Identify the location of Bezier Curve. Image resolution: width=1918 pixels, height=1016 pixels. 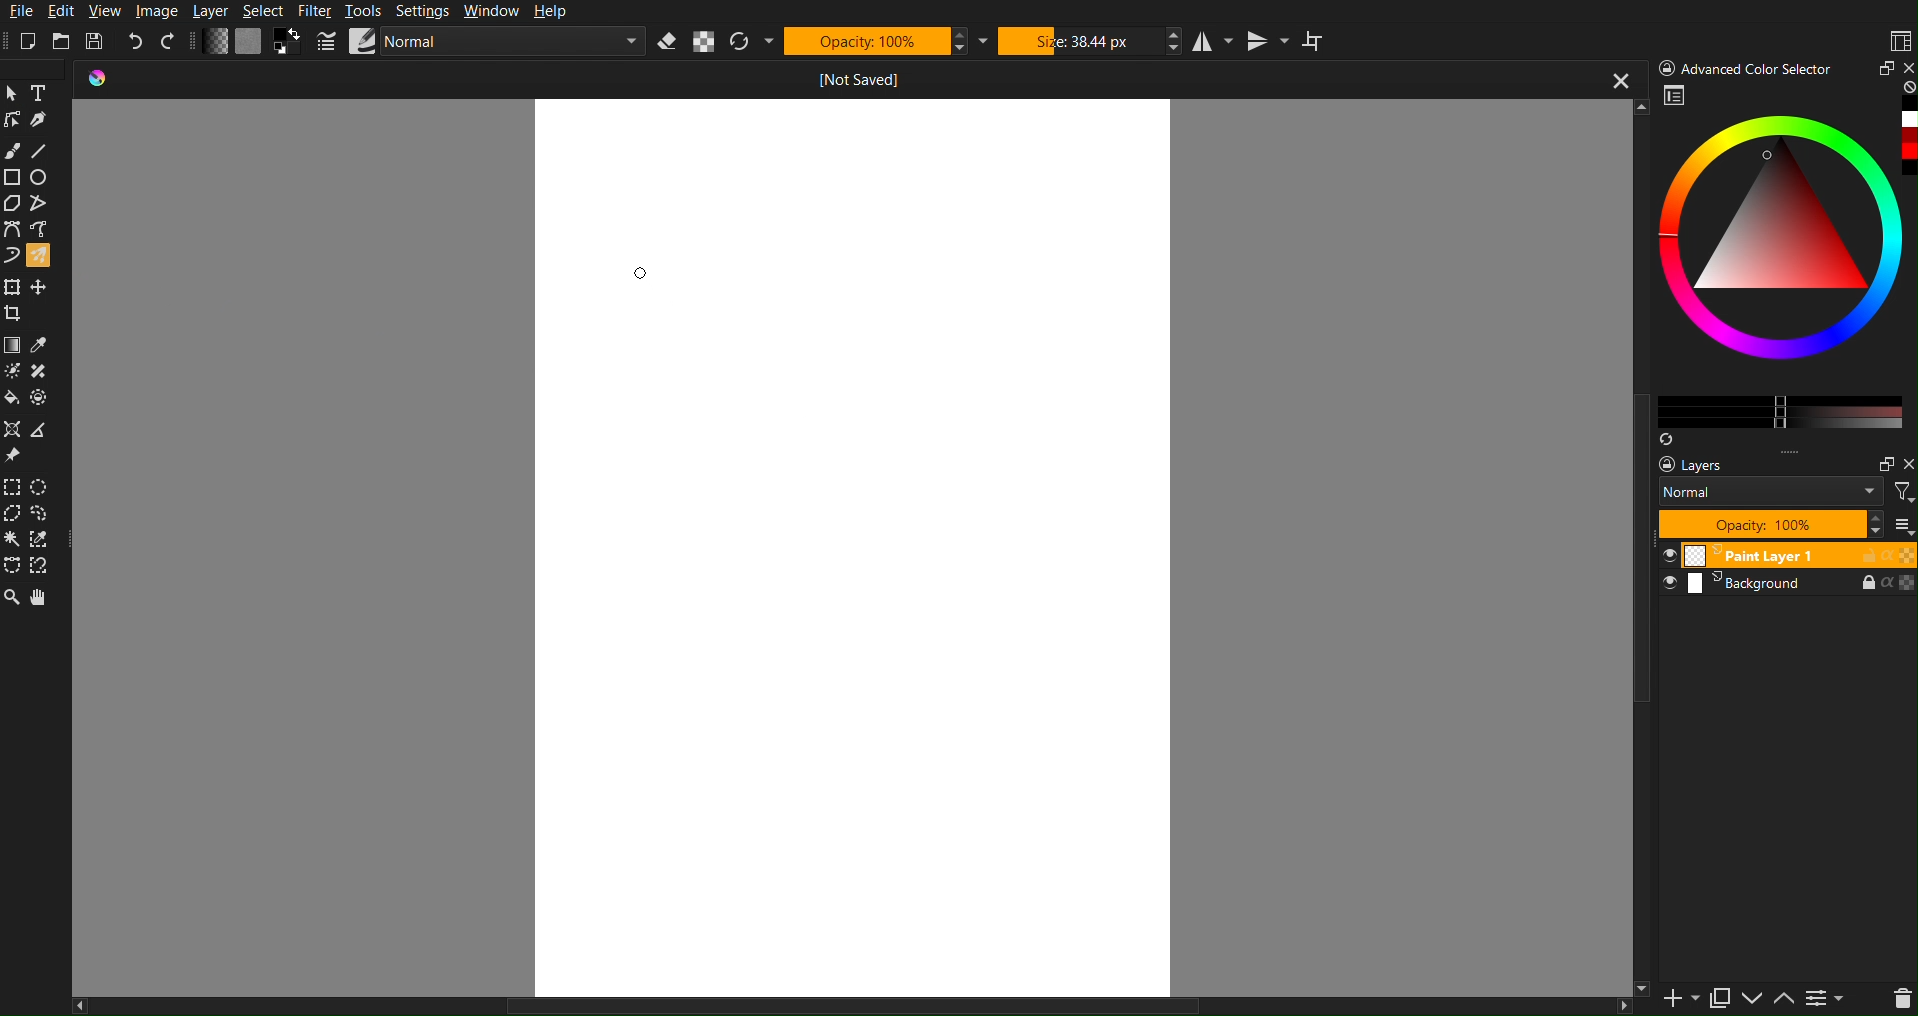
(12, 229).